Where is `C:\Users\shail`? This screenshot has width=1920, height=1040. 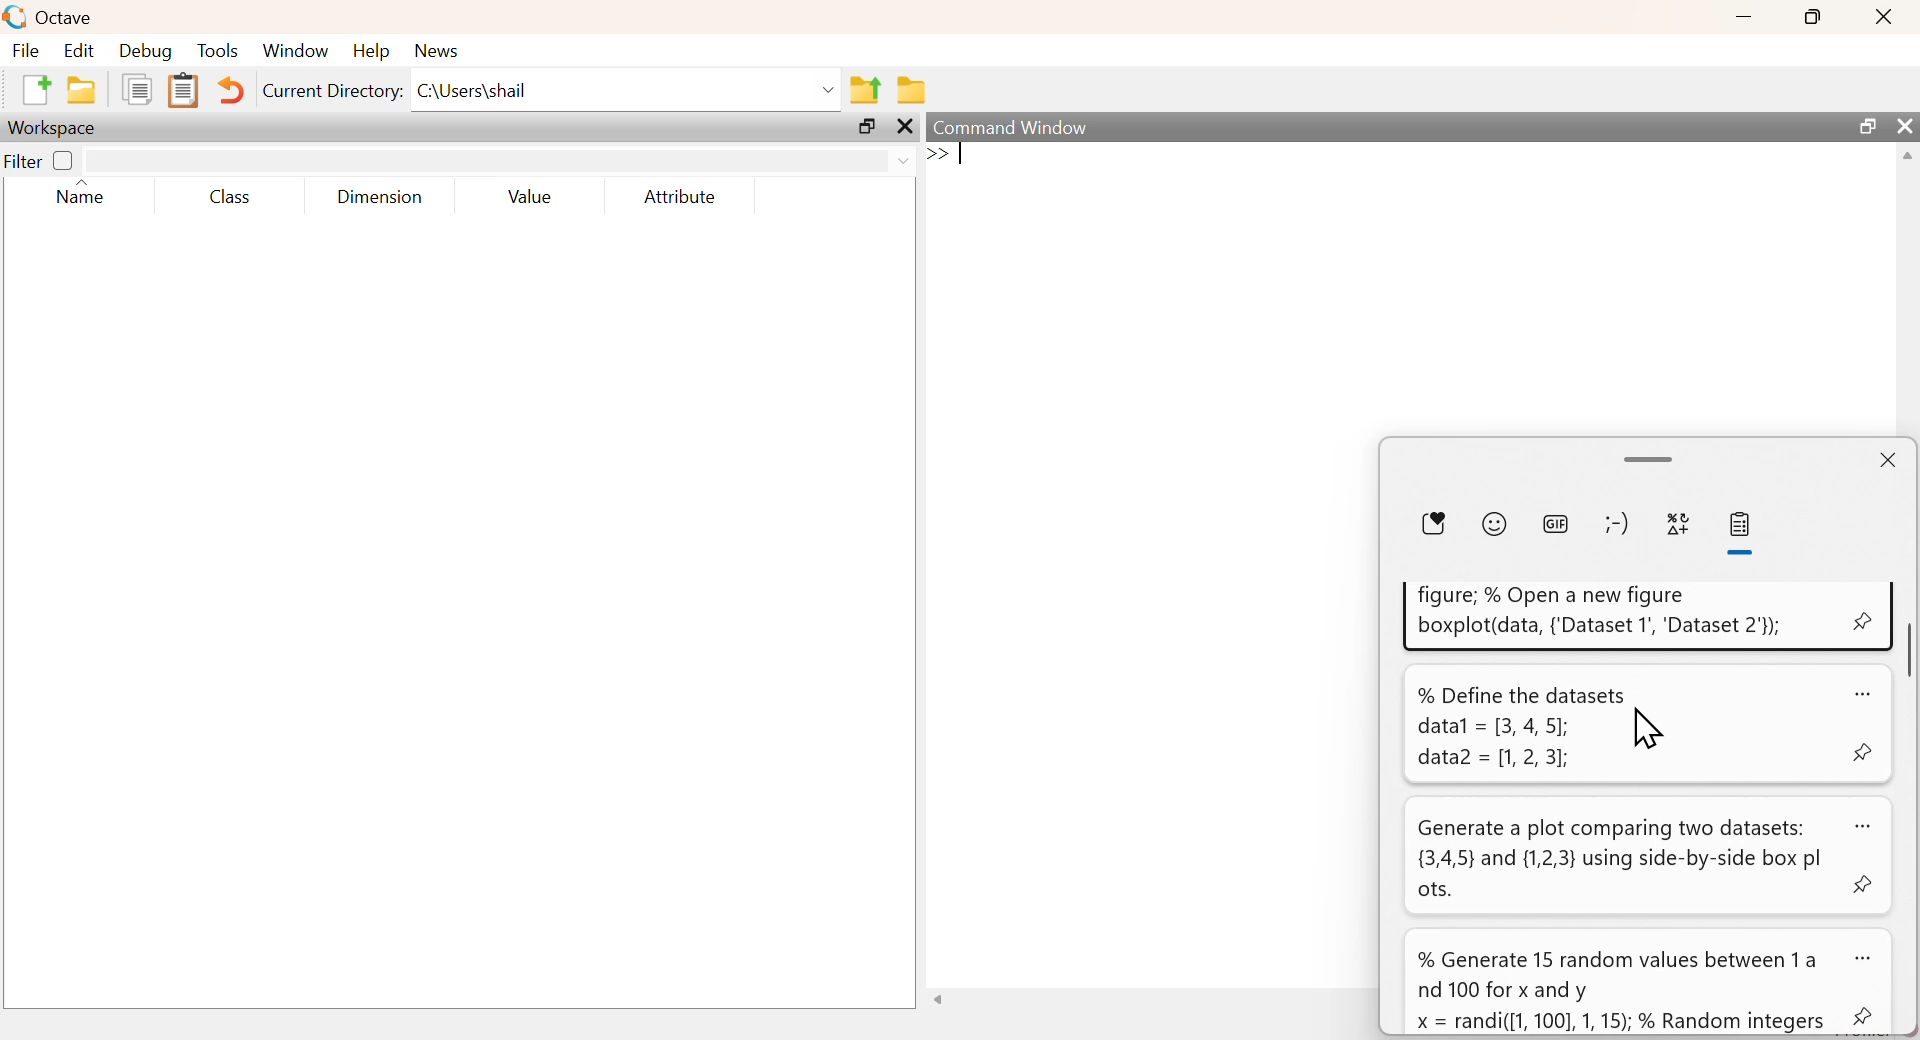 C:\Users\shail is located at coordinates (474, 89).